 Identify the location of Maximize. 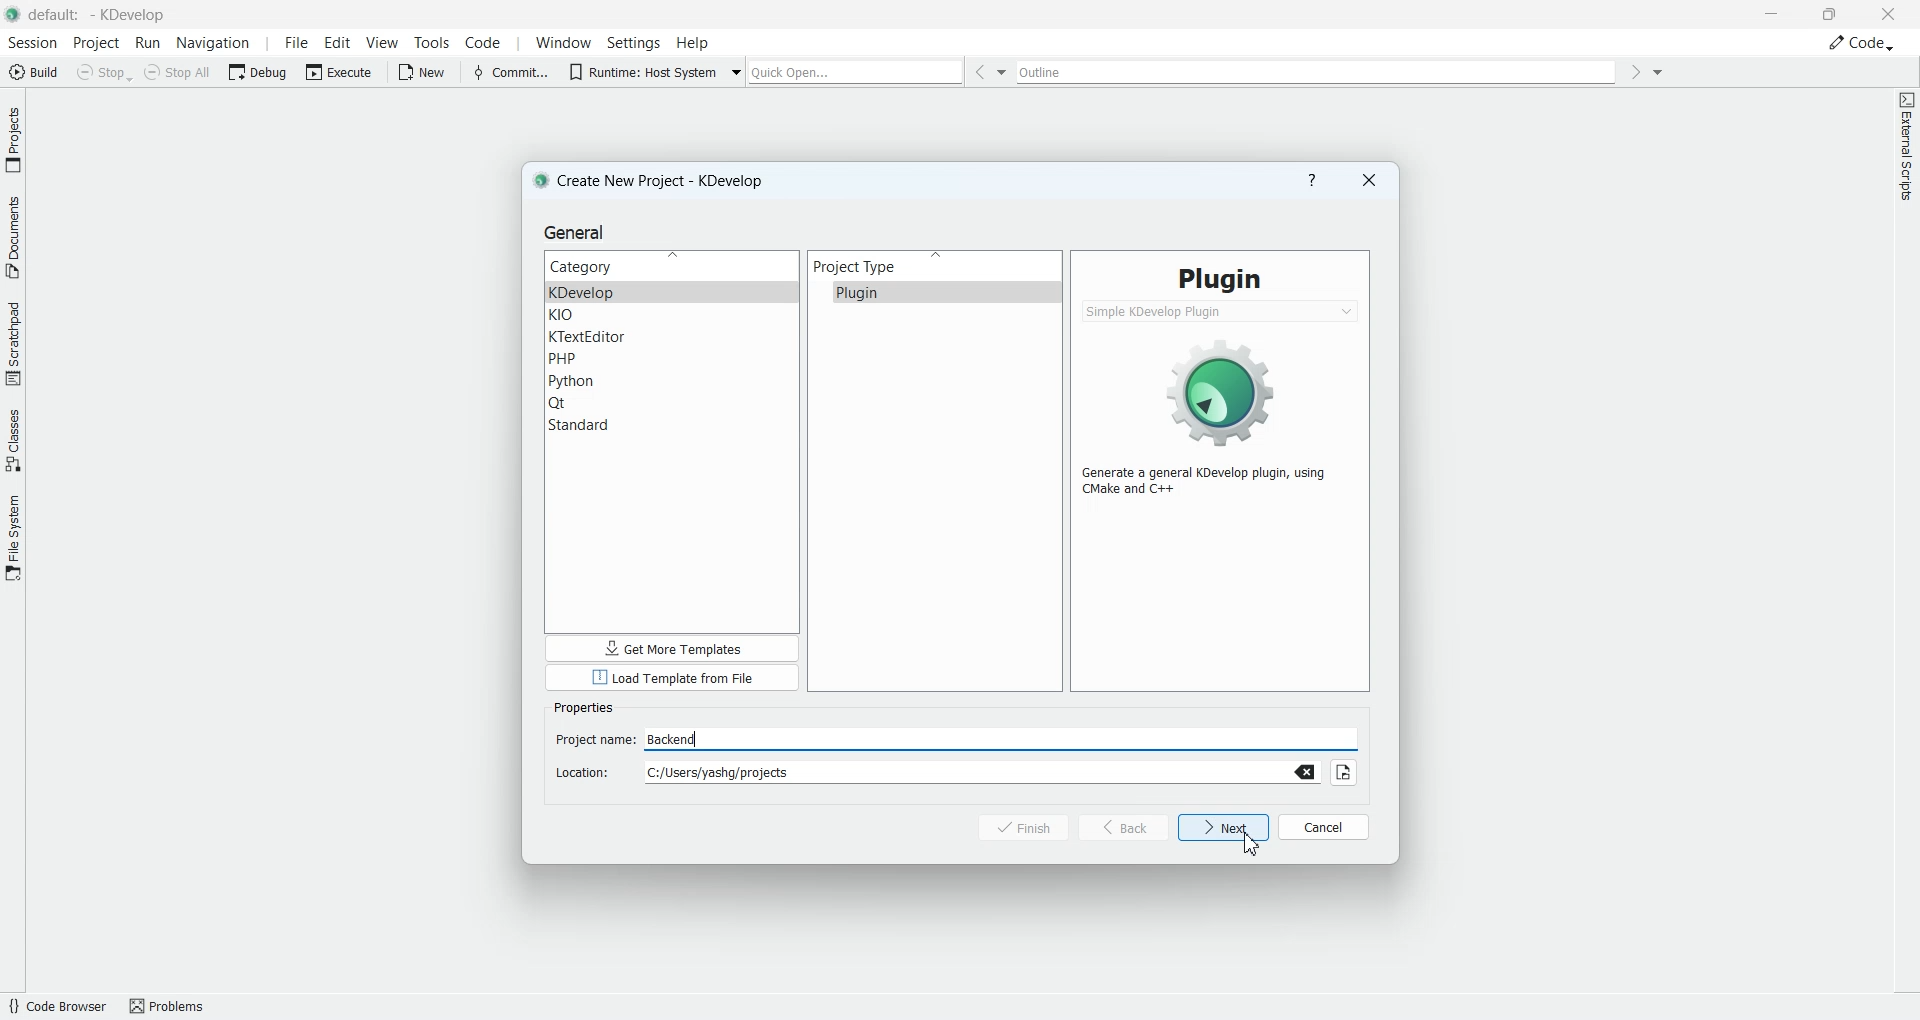
(1831, 12).